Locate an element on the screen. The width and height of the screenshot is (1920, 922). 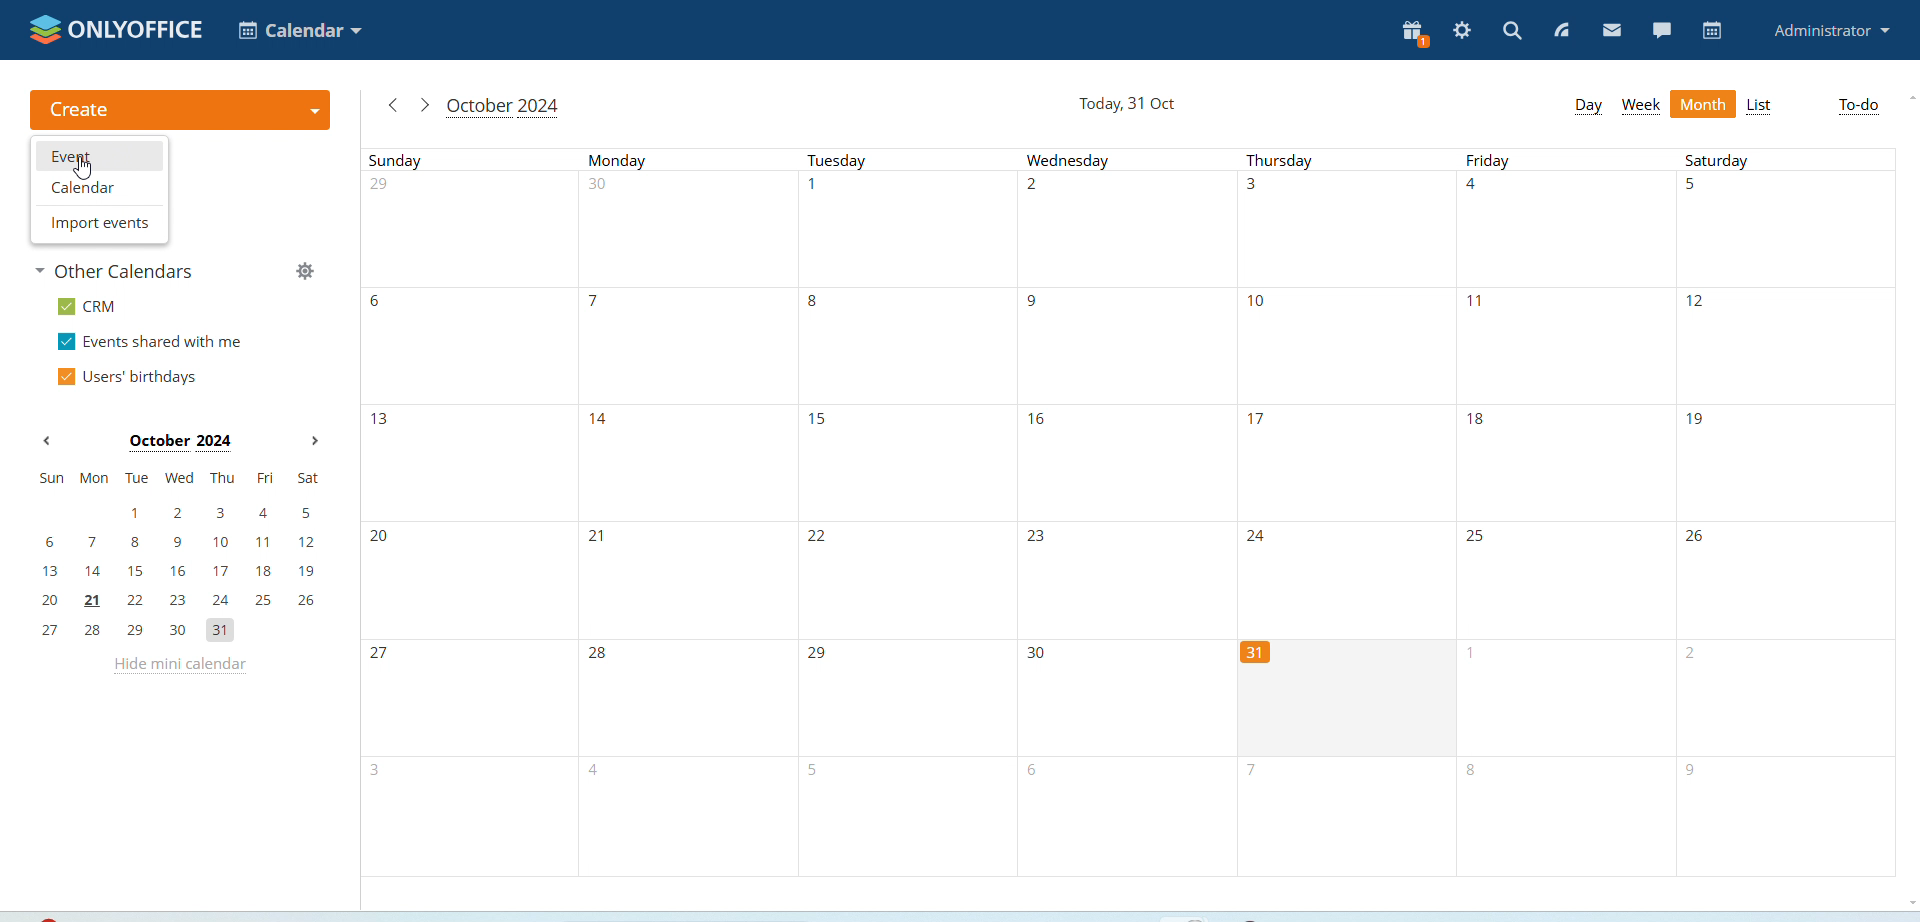
Tuesdays is located at coordinates (906, 512).